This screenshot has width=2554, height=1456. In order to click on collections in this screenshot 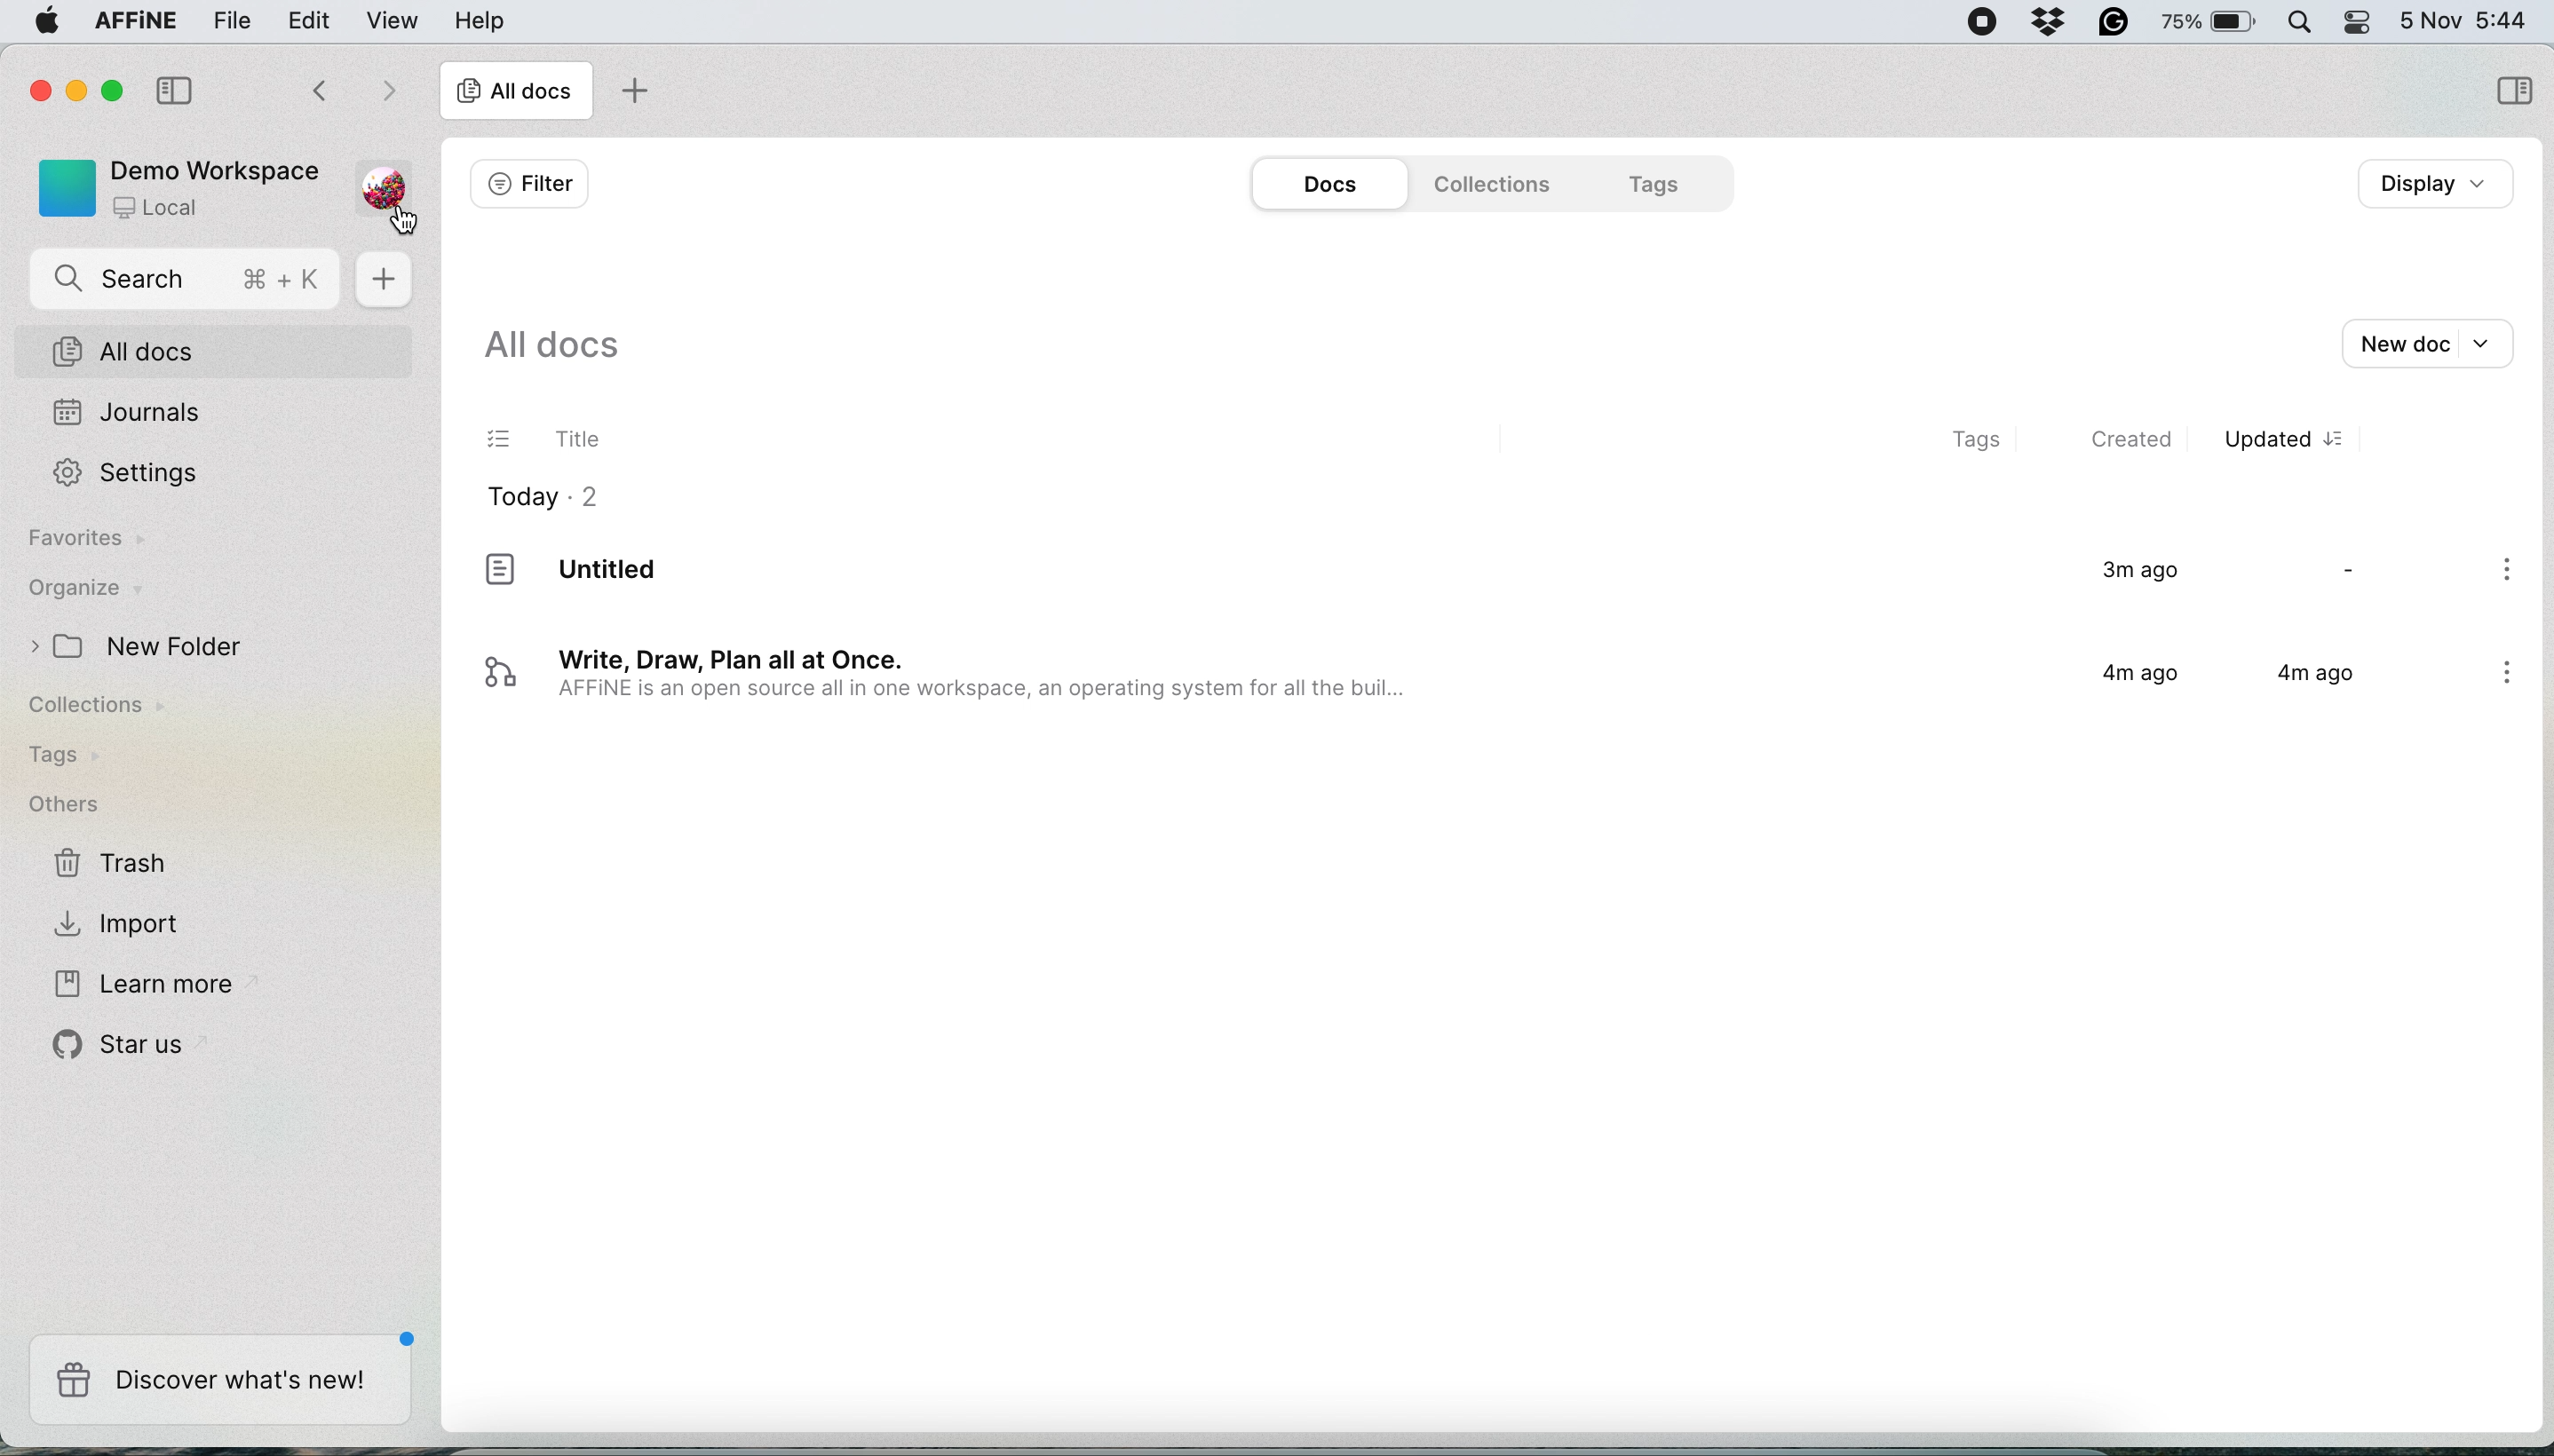, I will do `click(112, 709)`.